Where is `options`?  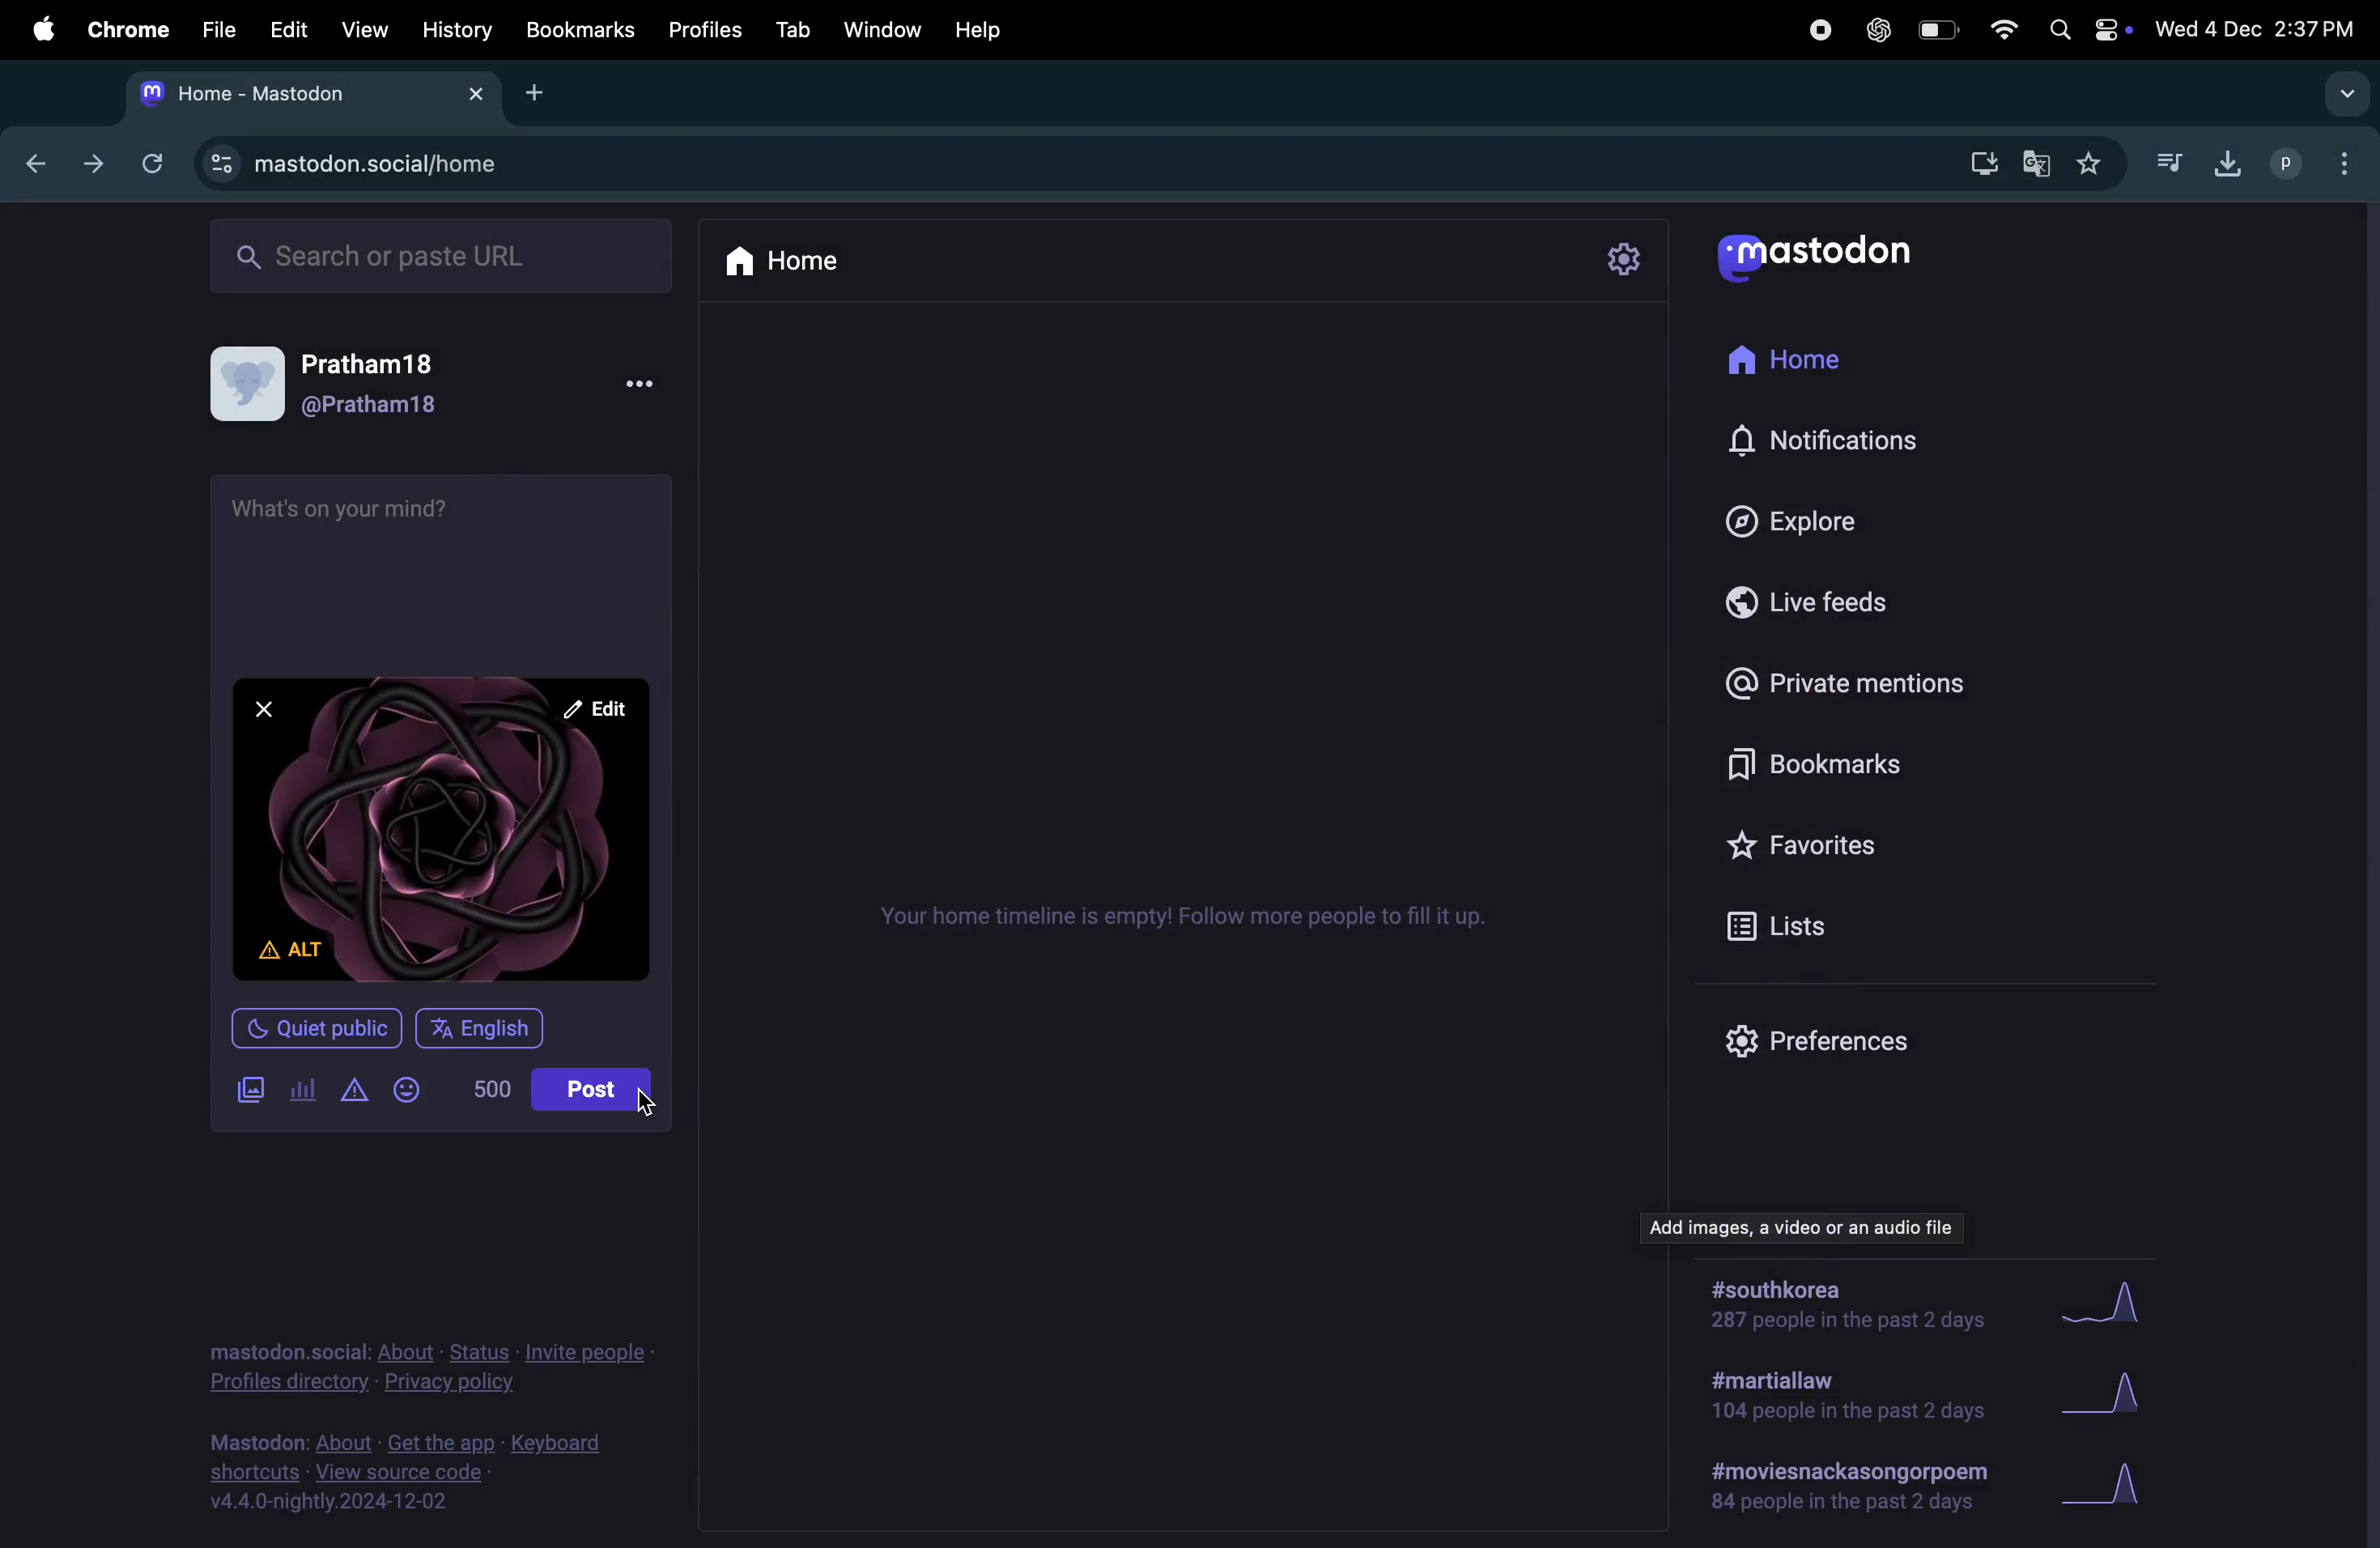
options is located at coordinates (636, 385).